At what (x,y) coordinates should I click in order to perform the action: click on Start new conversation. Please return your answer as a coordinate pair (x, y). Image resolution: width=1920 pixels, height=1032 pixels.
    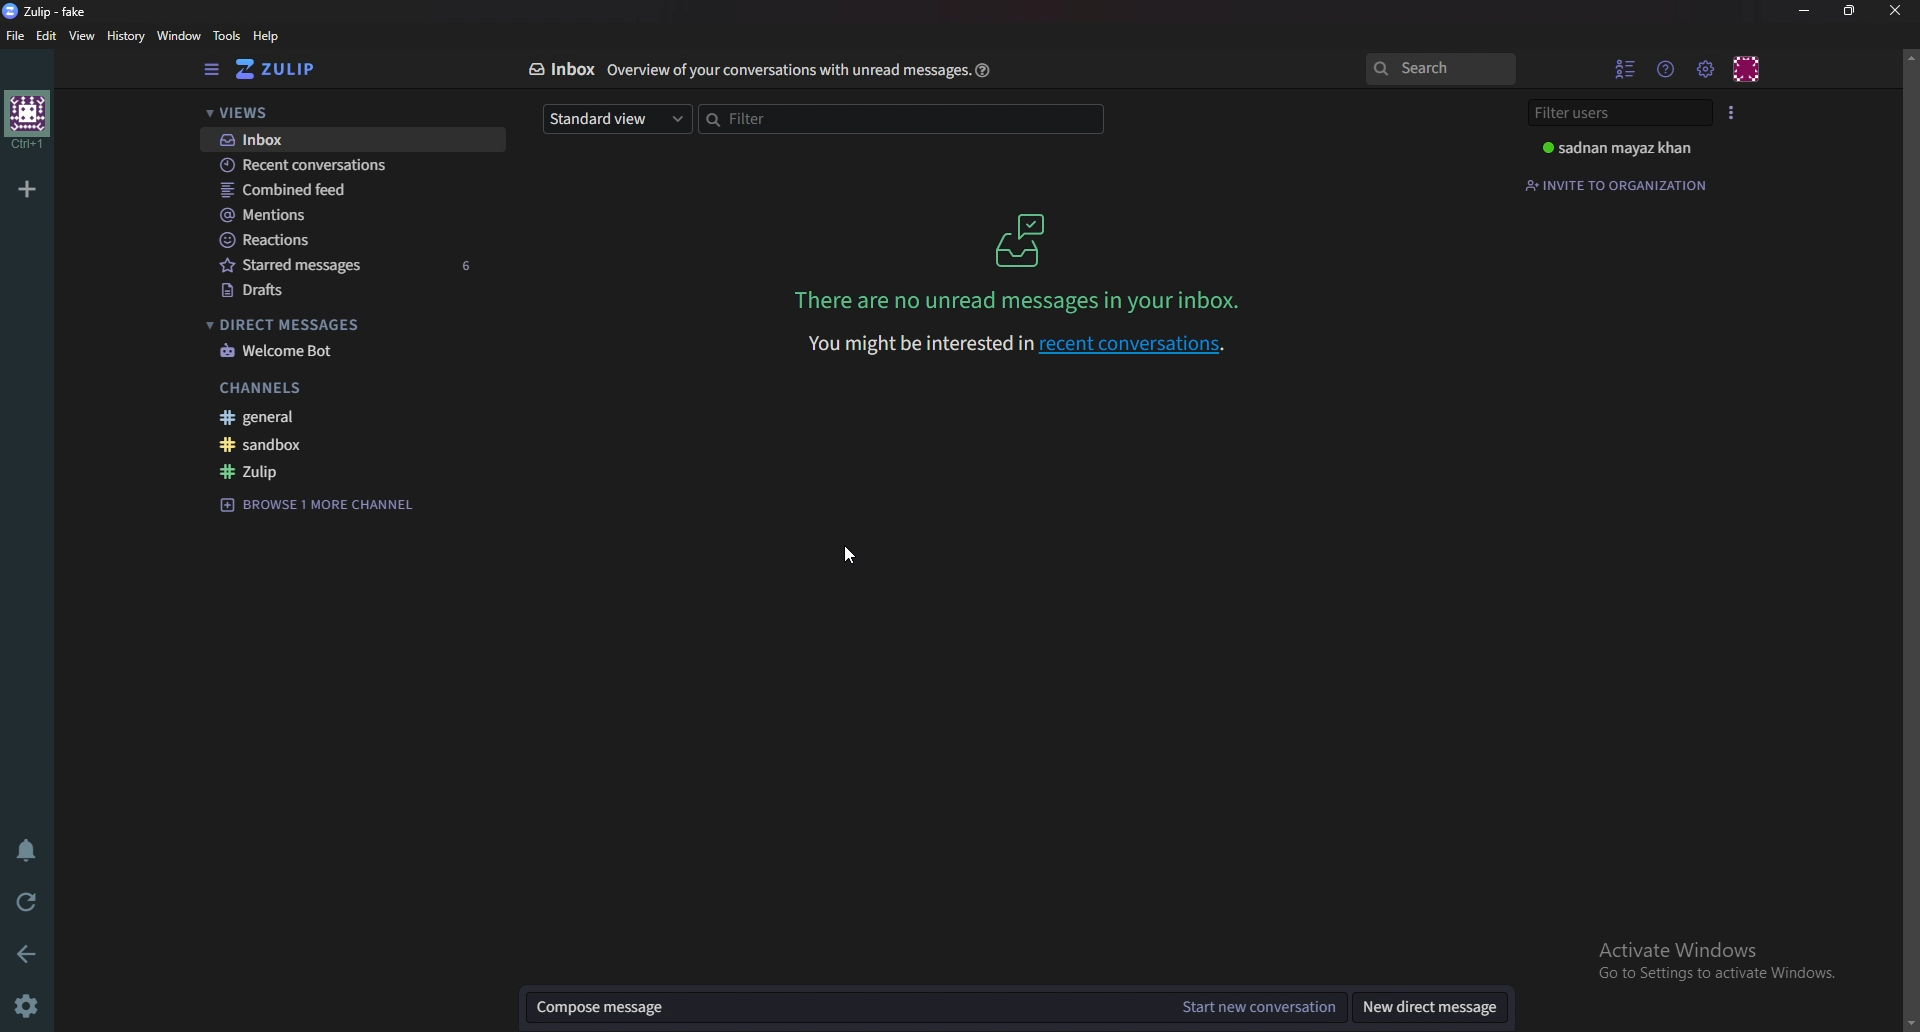
    Looking at the image, I should click on (1267, 1005).